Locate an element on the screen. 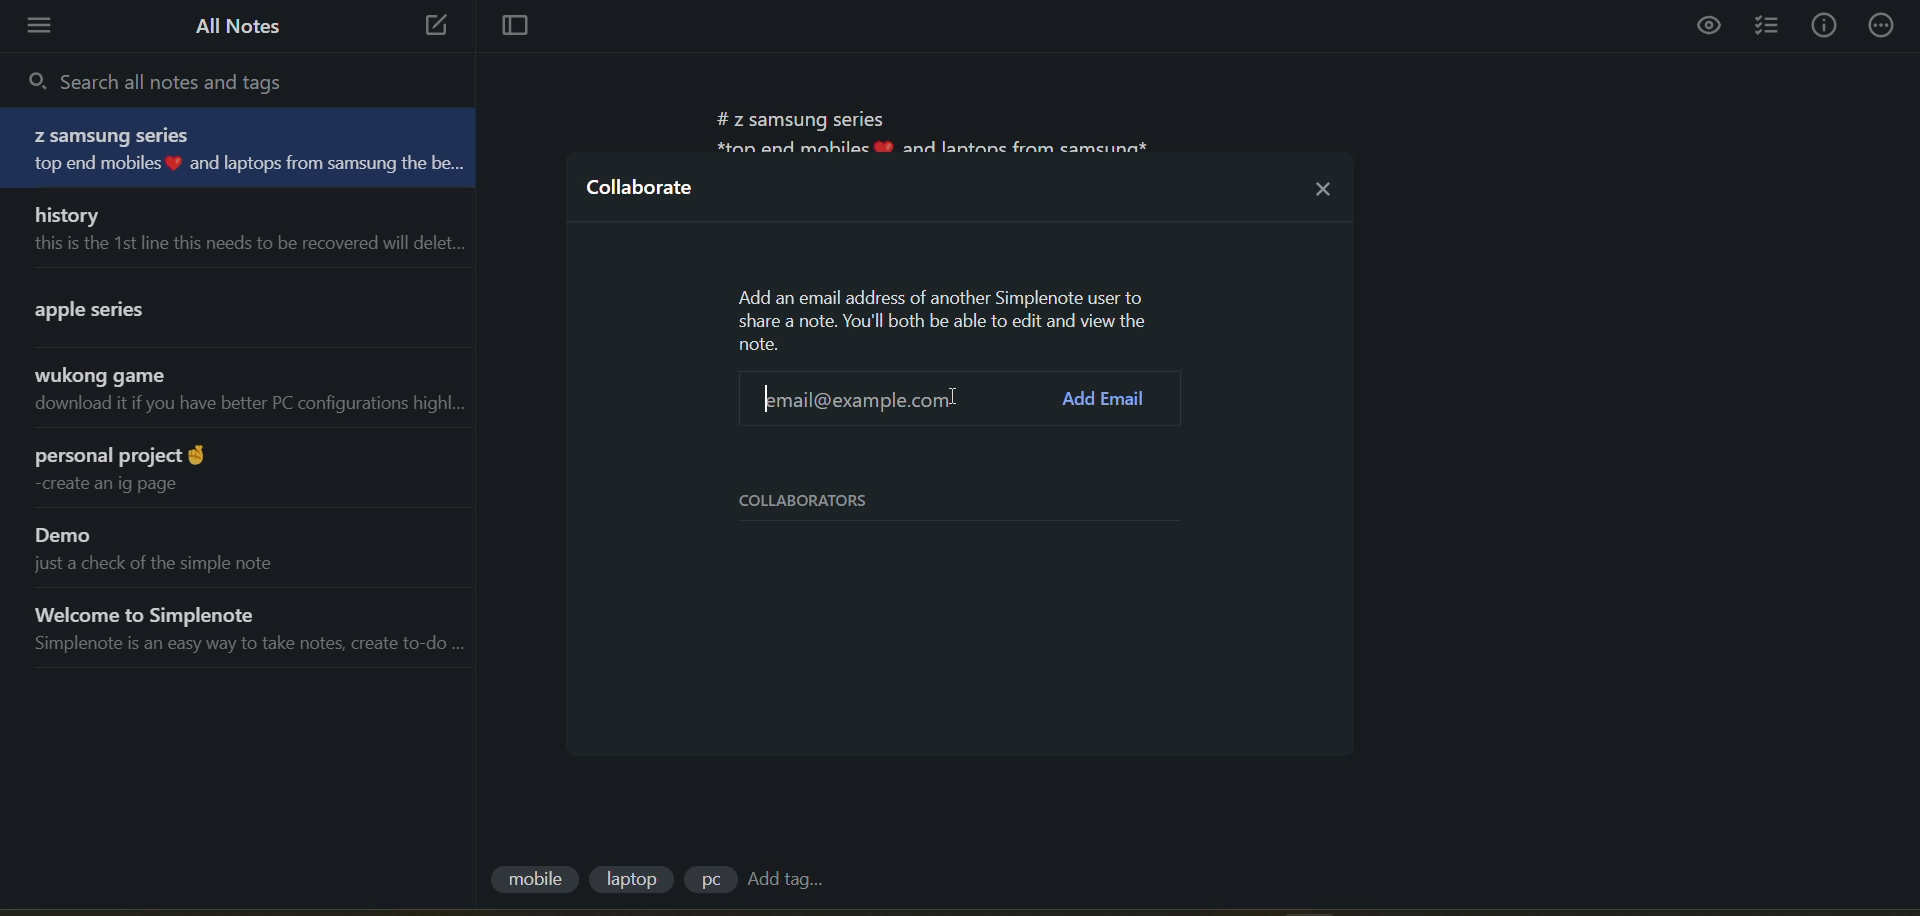 The image size is (1920, 916). cursor is located at coordinates (949, 397).